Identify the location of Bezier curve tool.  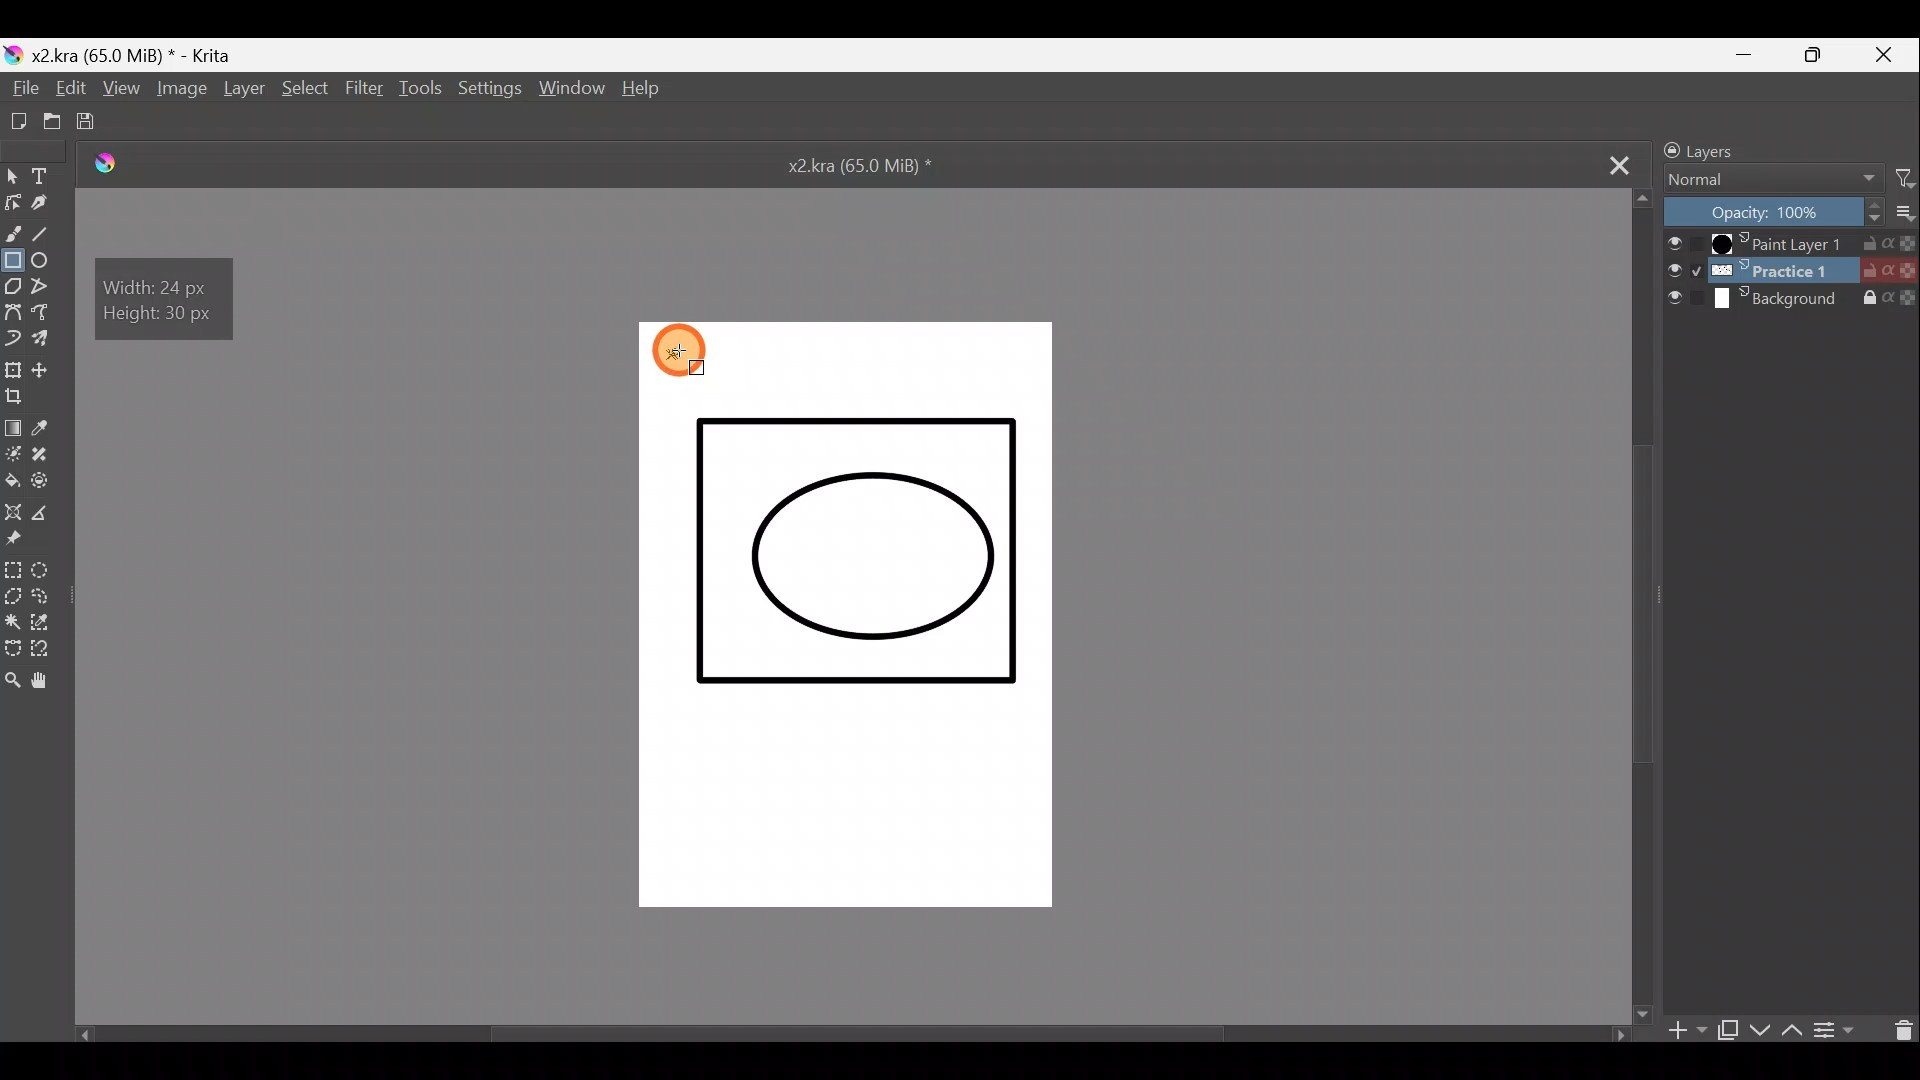
(13, 310).